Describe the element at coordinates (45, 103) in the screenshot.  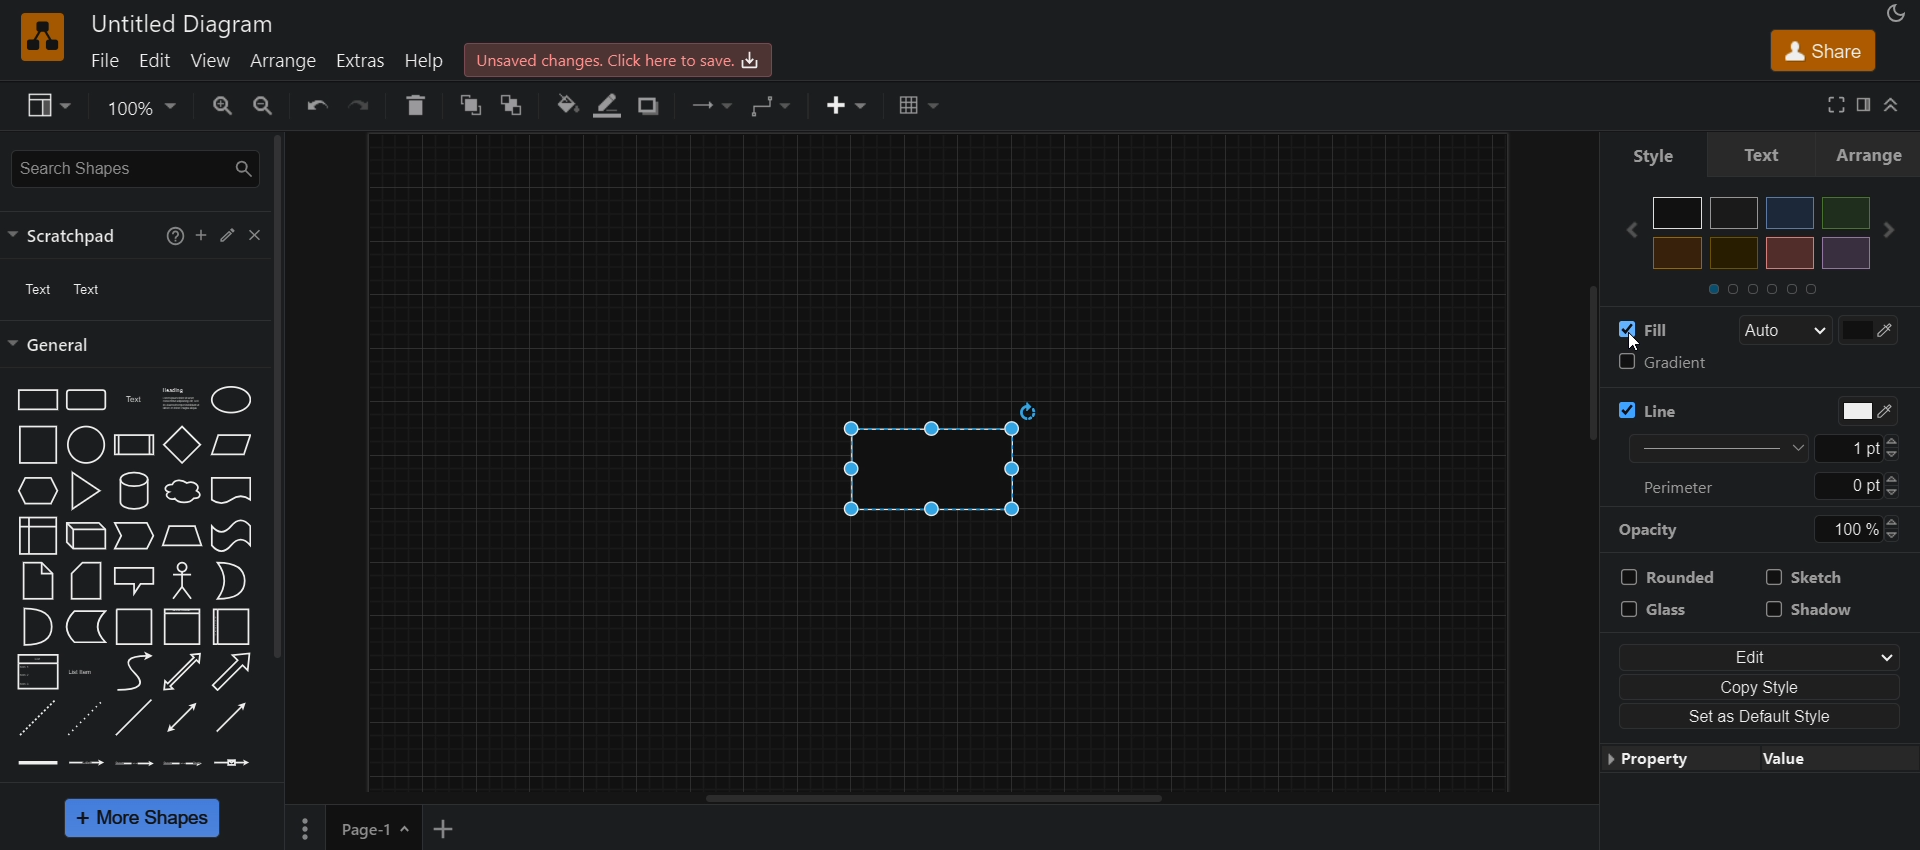
I see `view` at that location.